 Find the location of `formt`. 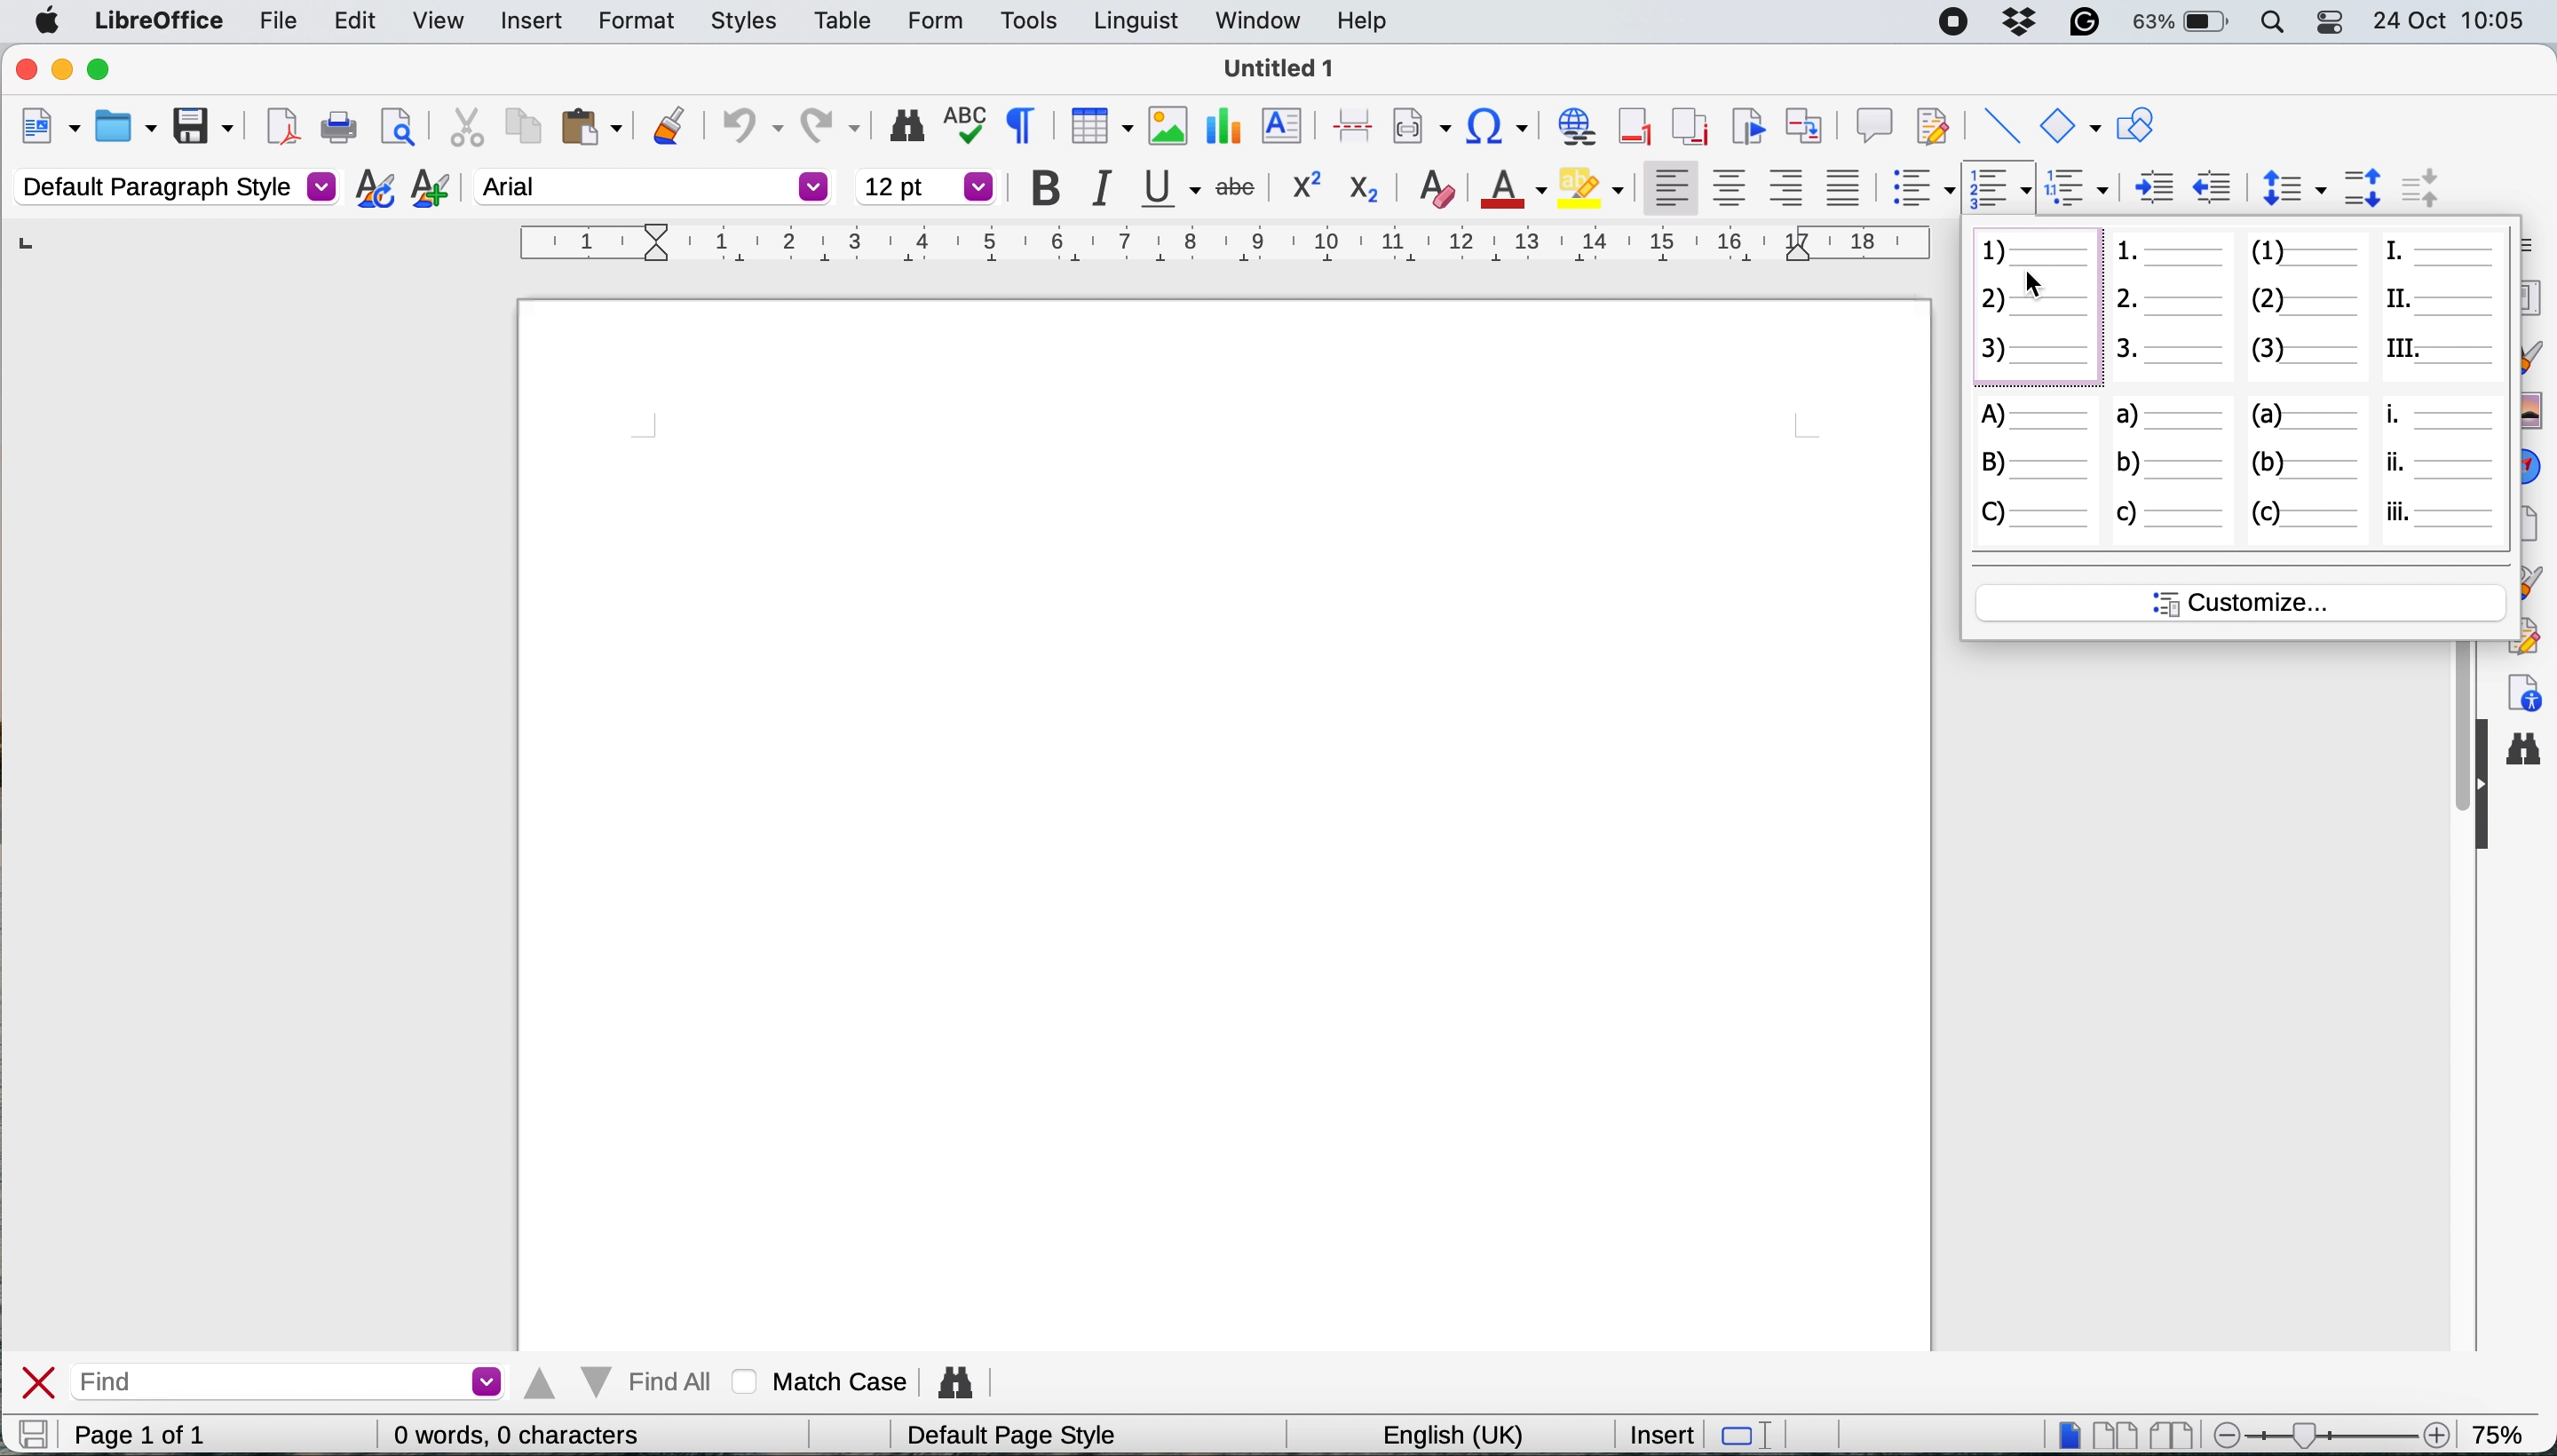

formt is located at coordinates (632, 23).